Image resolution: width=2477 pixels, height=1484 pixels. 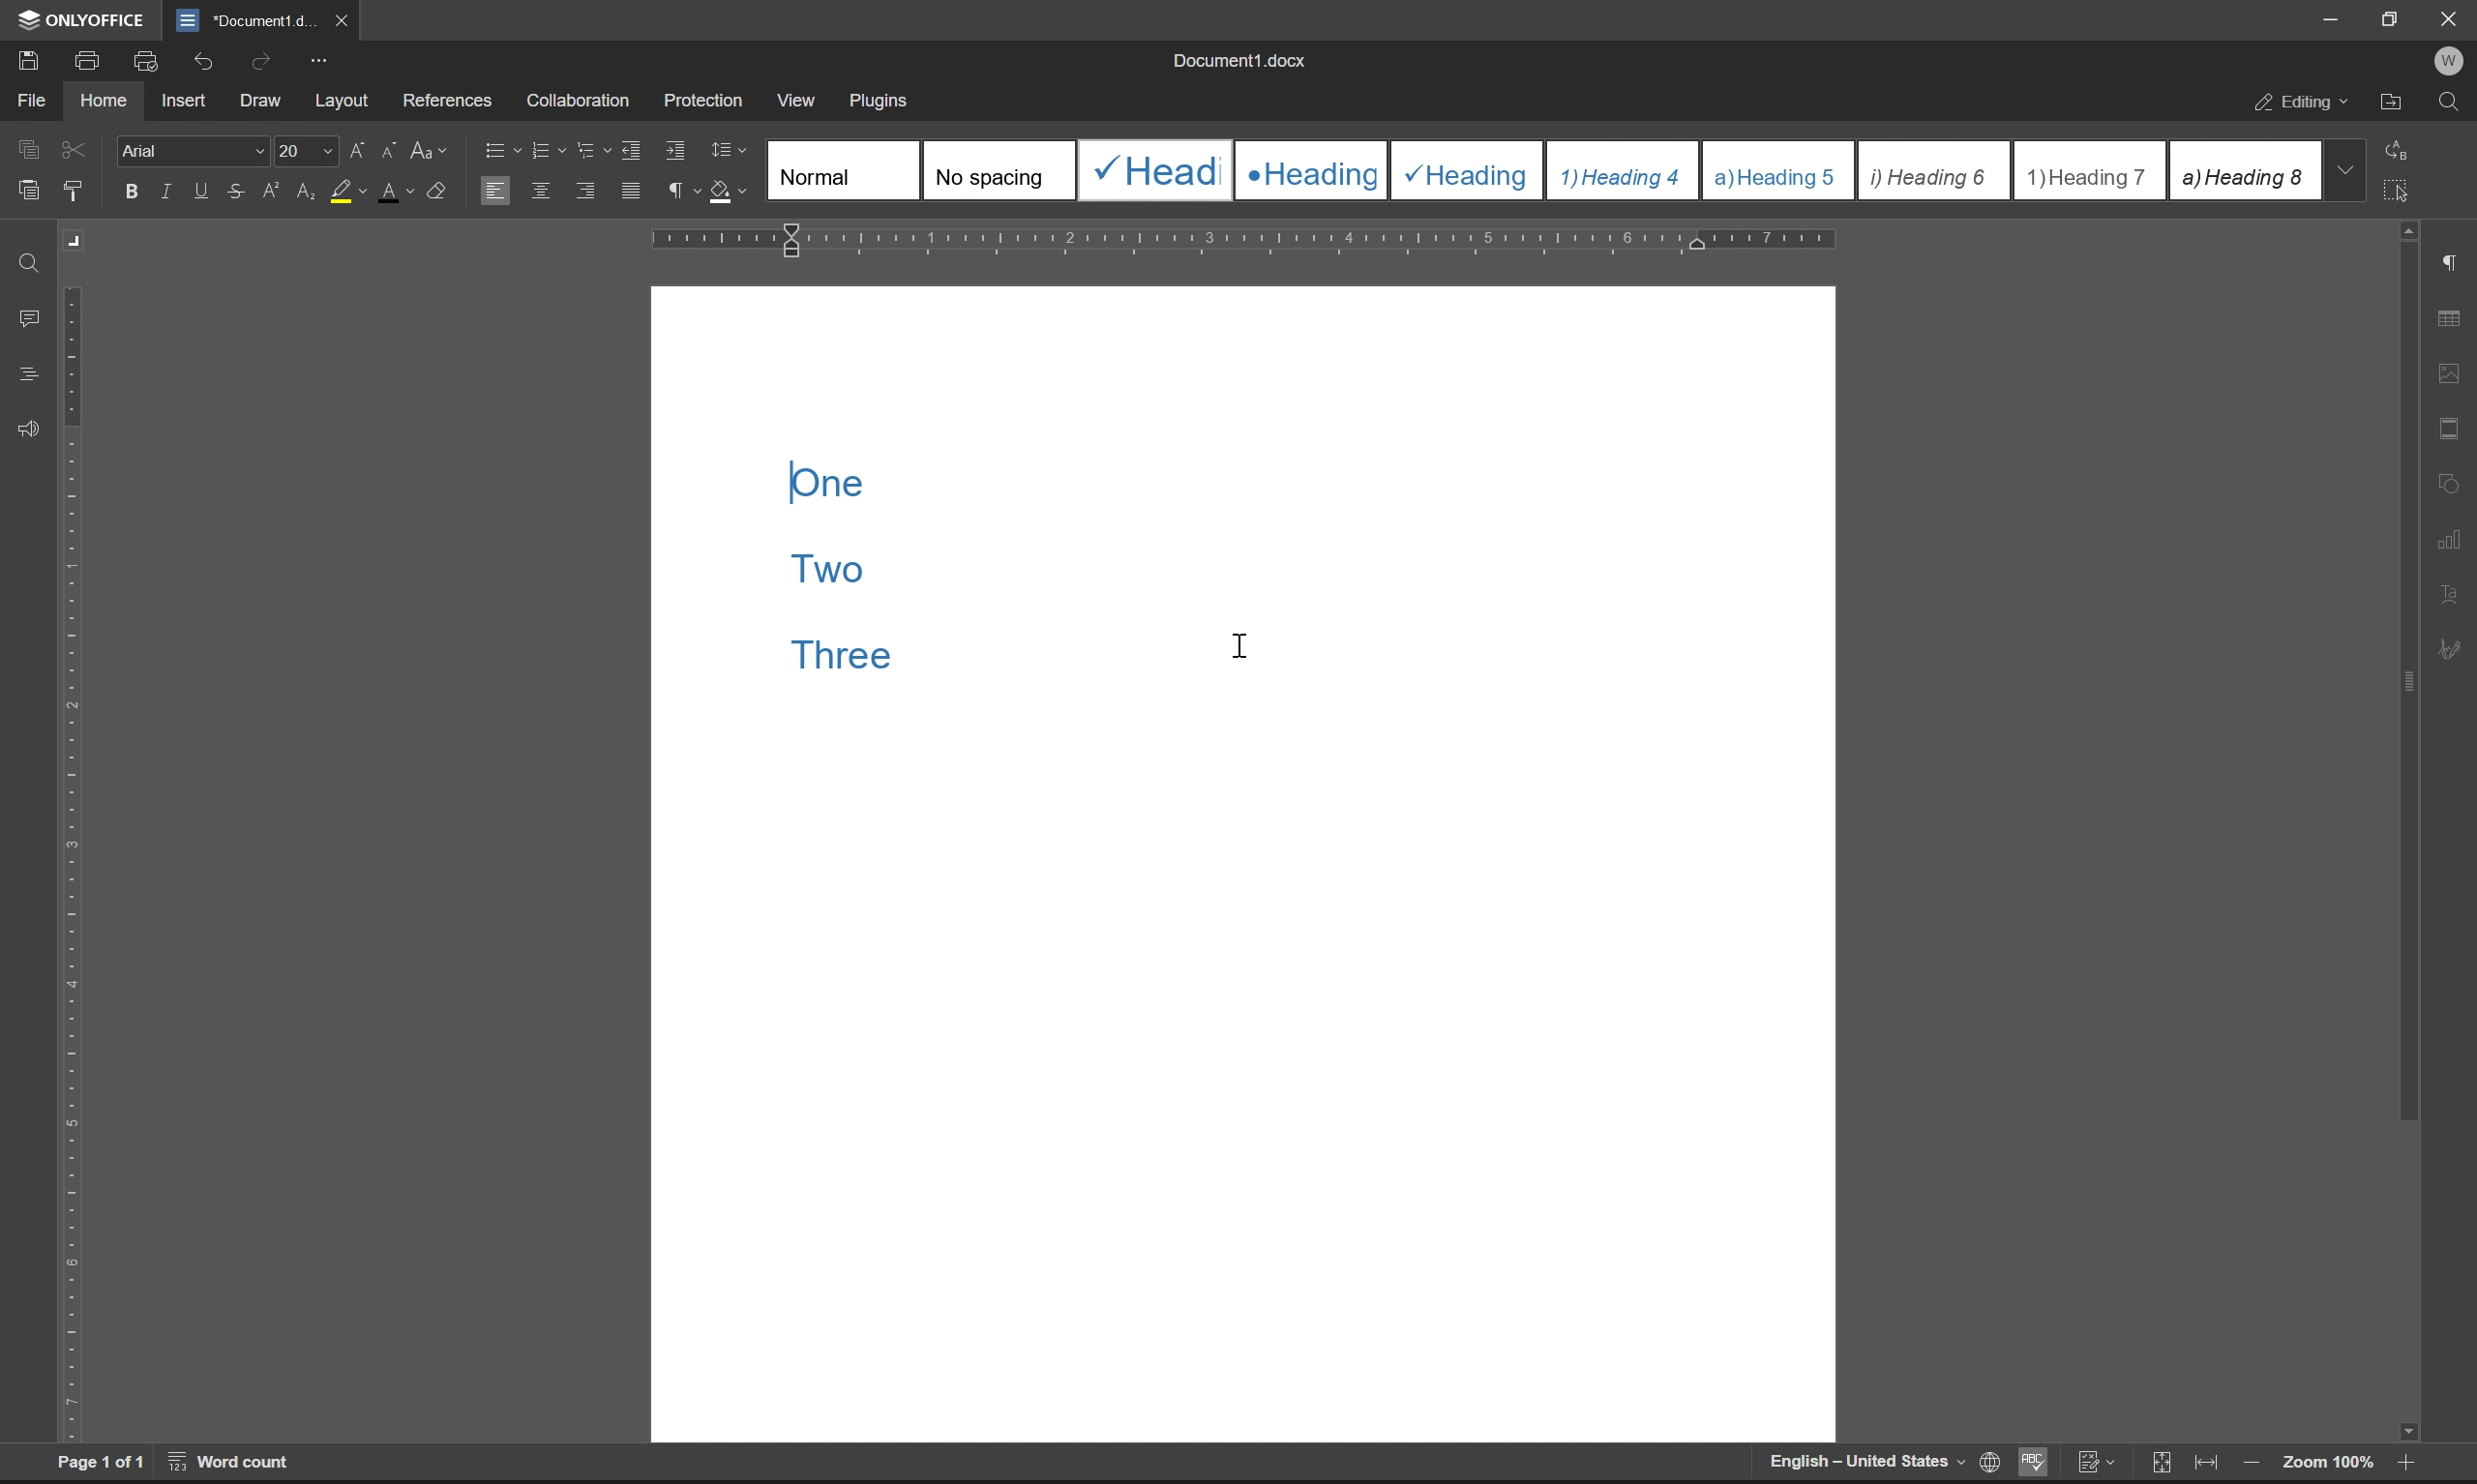 I want to click on align right, so click(x=588, y=189).